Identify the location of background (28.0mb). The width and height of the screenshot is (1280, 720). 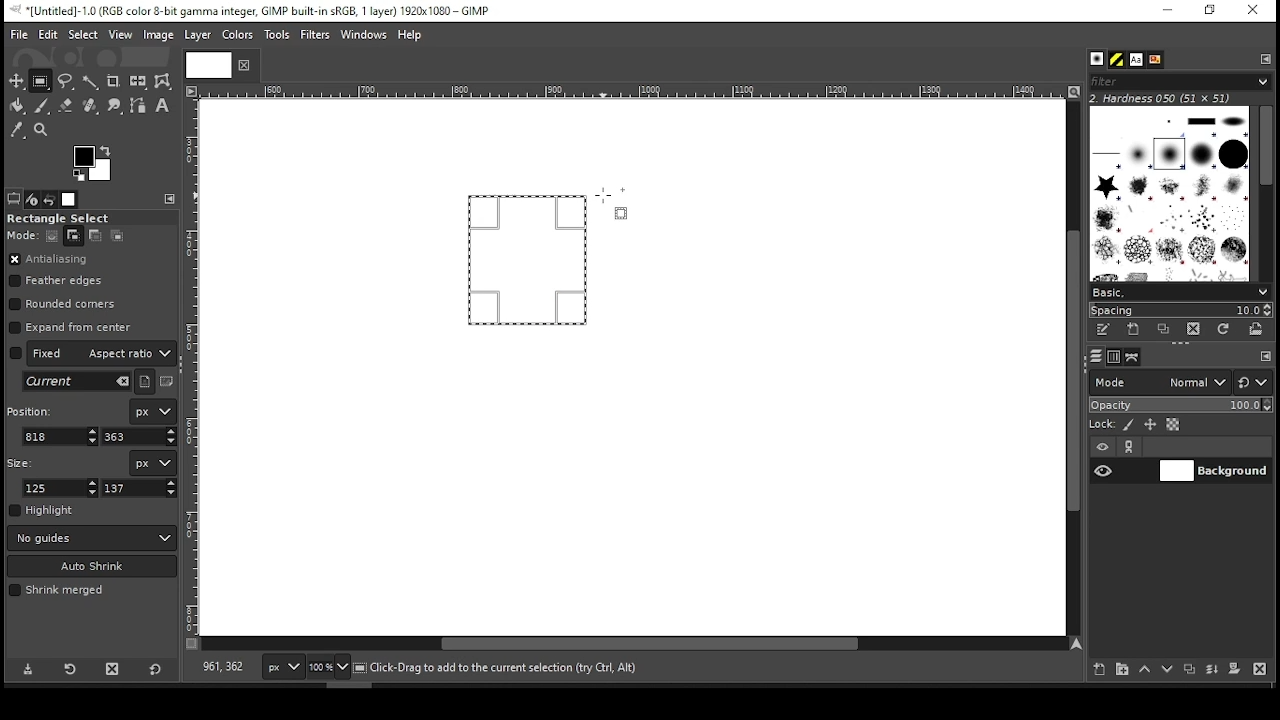
(490, 668).